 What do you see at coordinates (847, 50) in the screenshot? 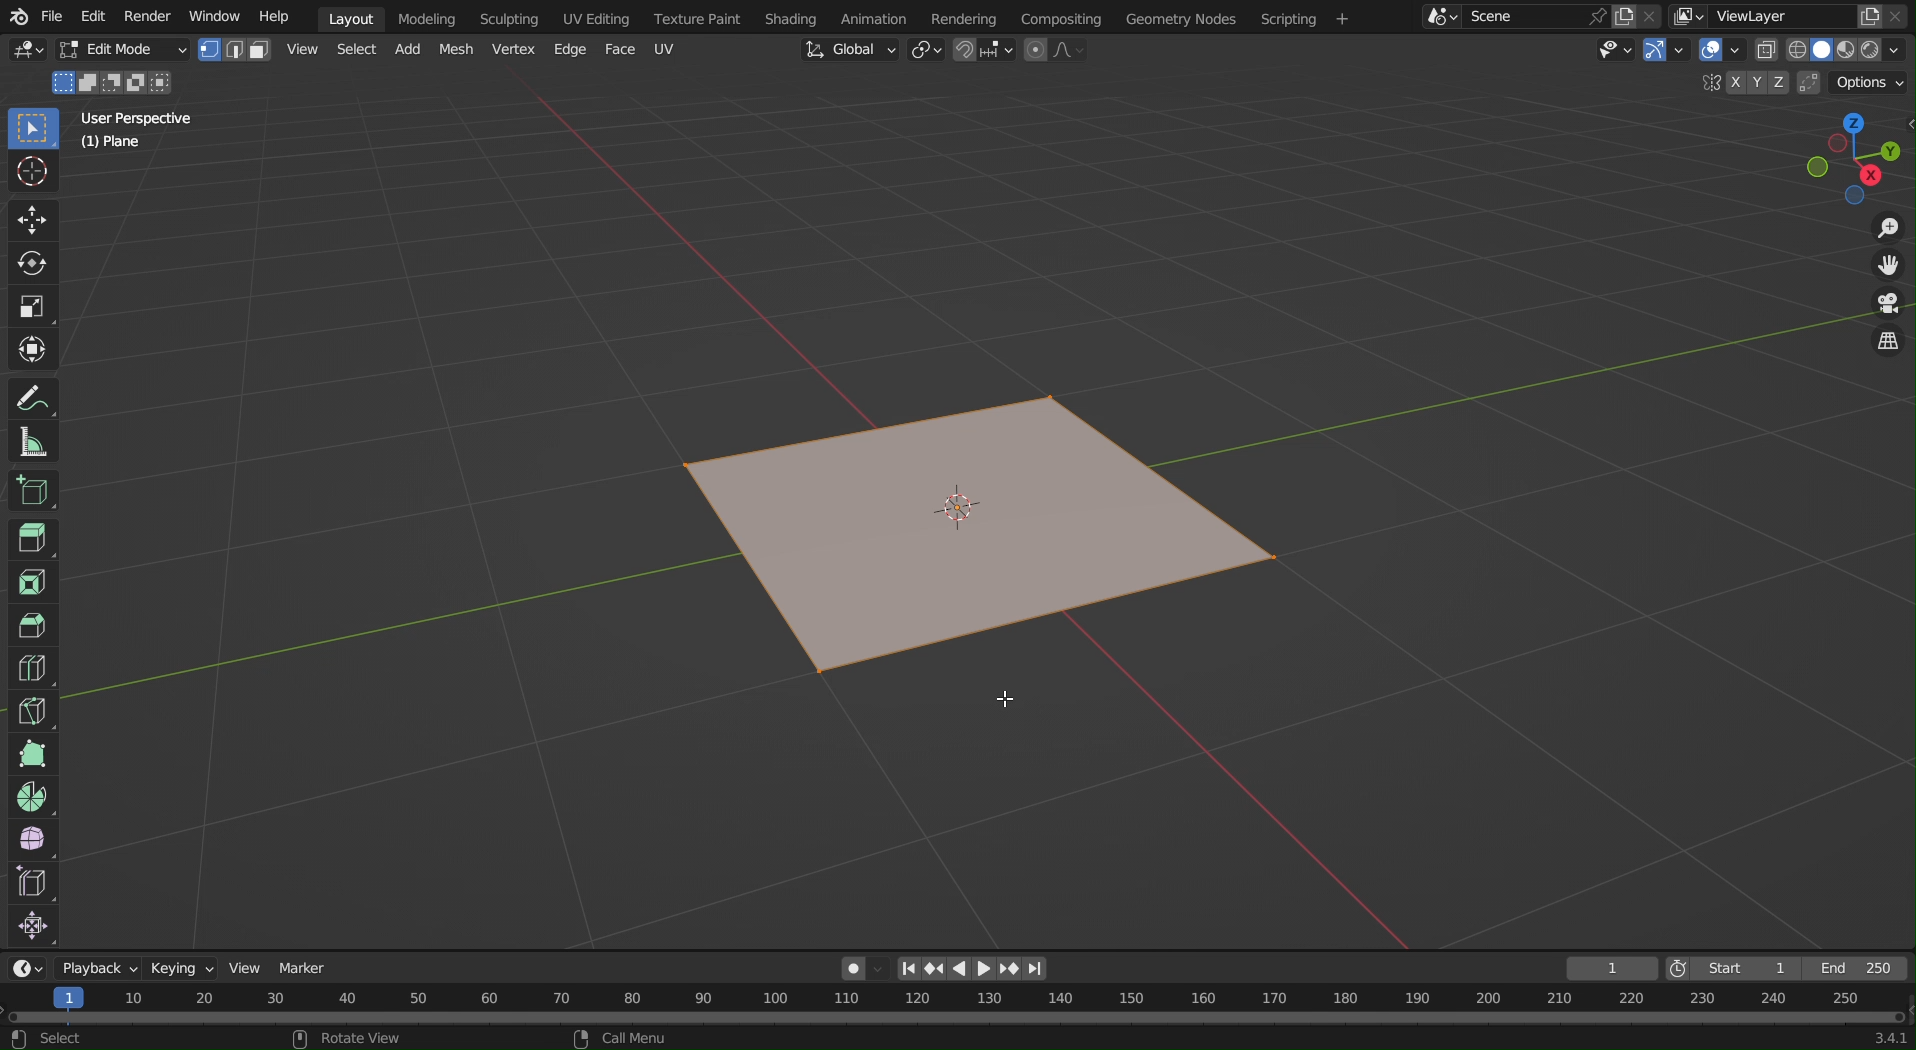
I see `Global` at bounding box center [847, 50].